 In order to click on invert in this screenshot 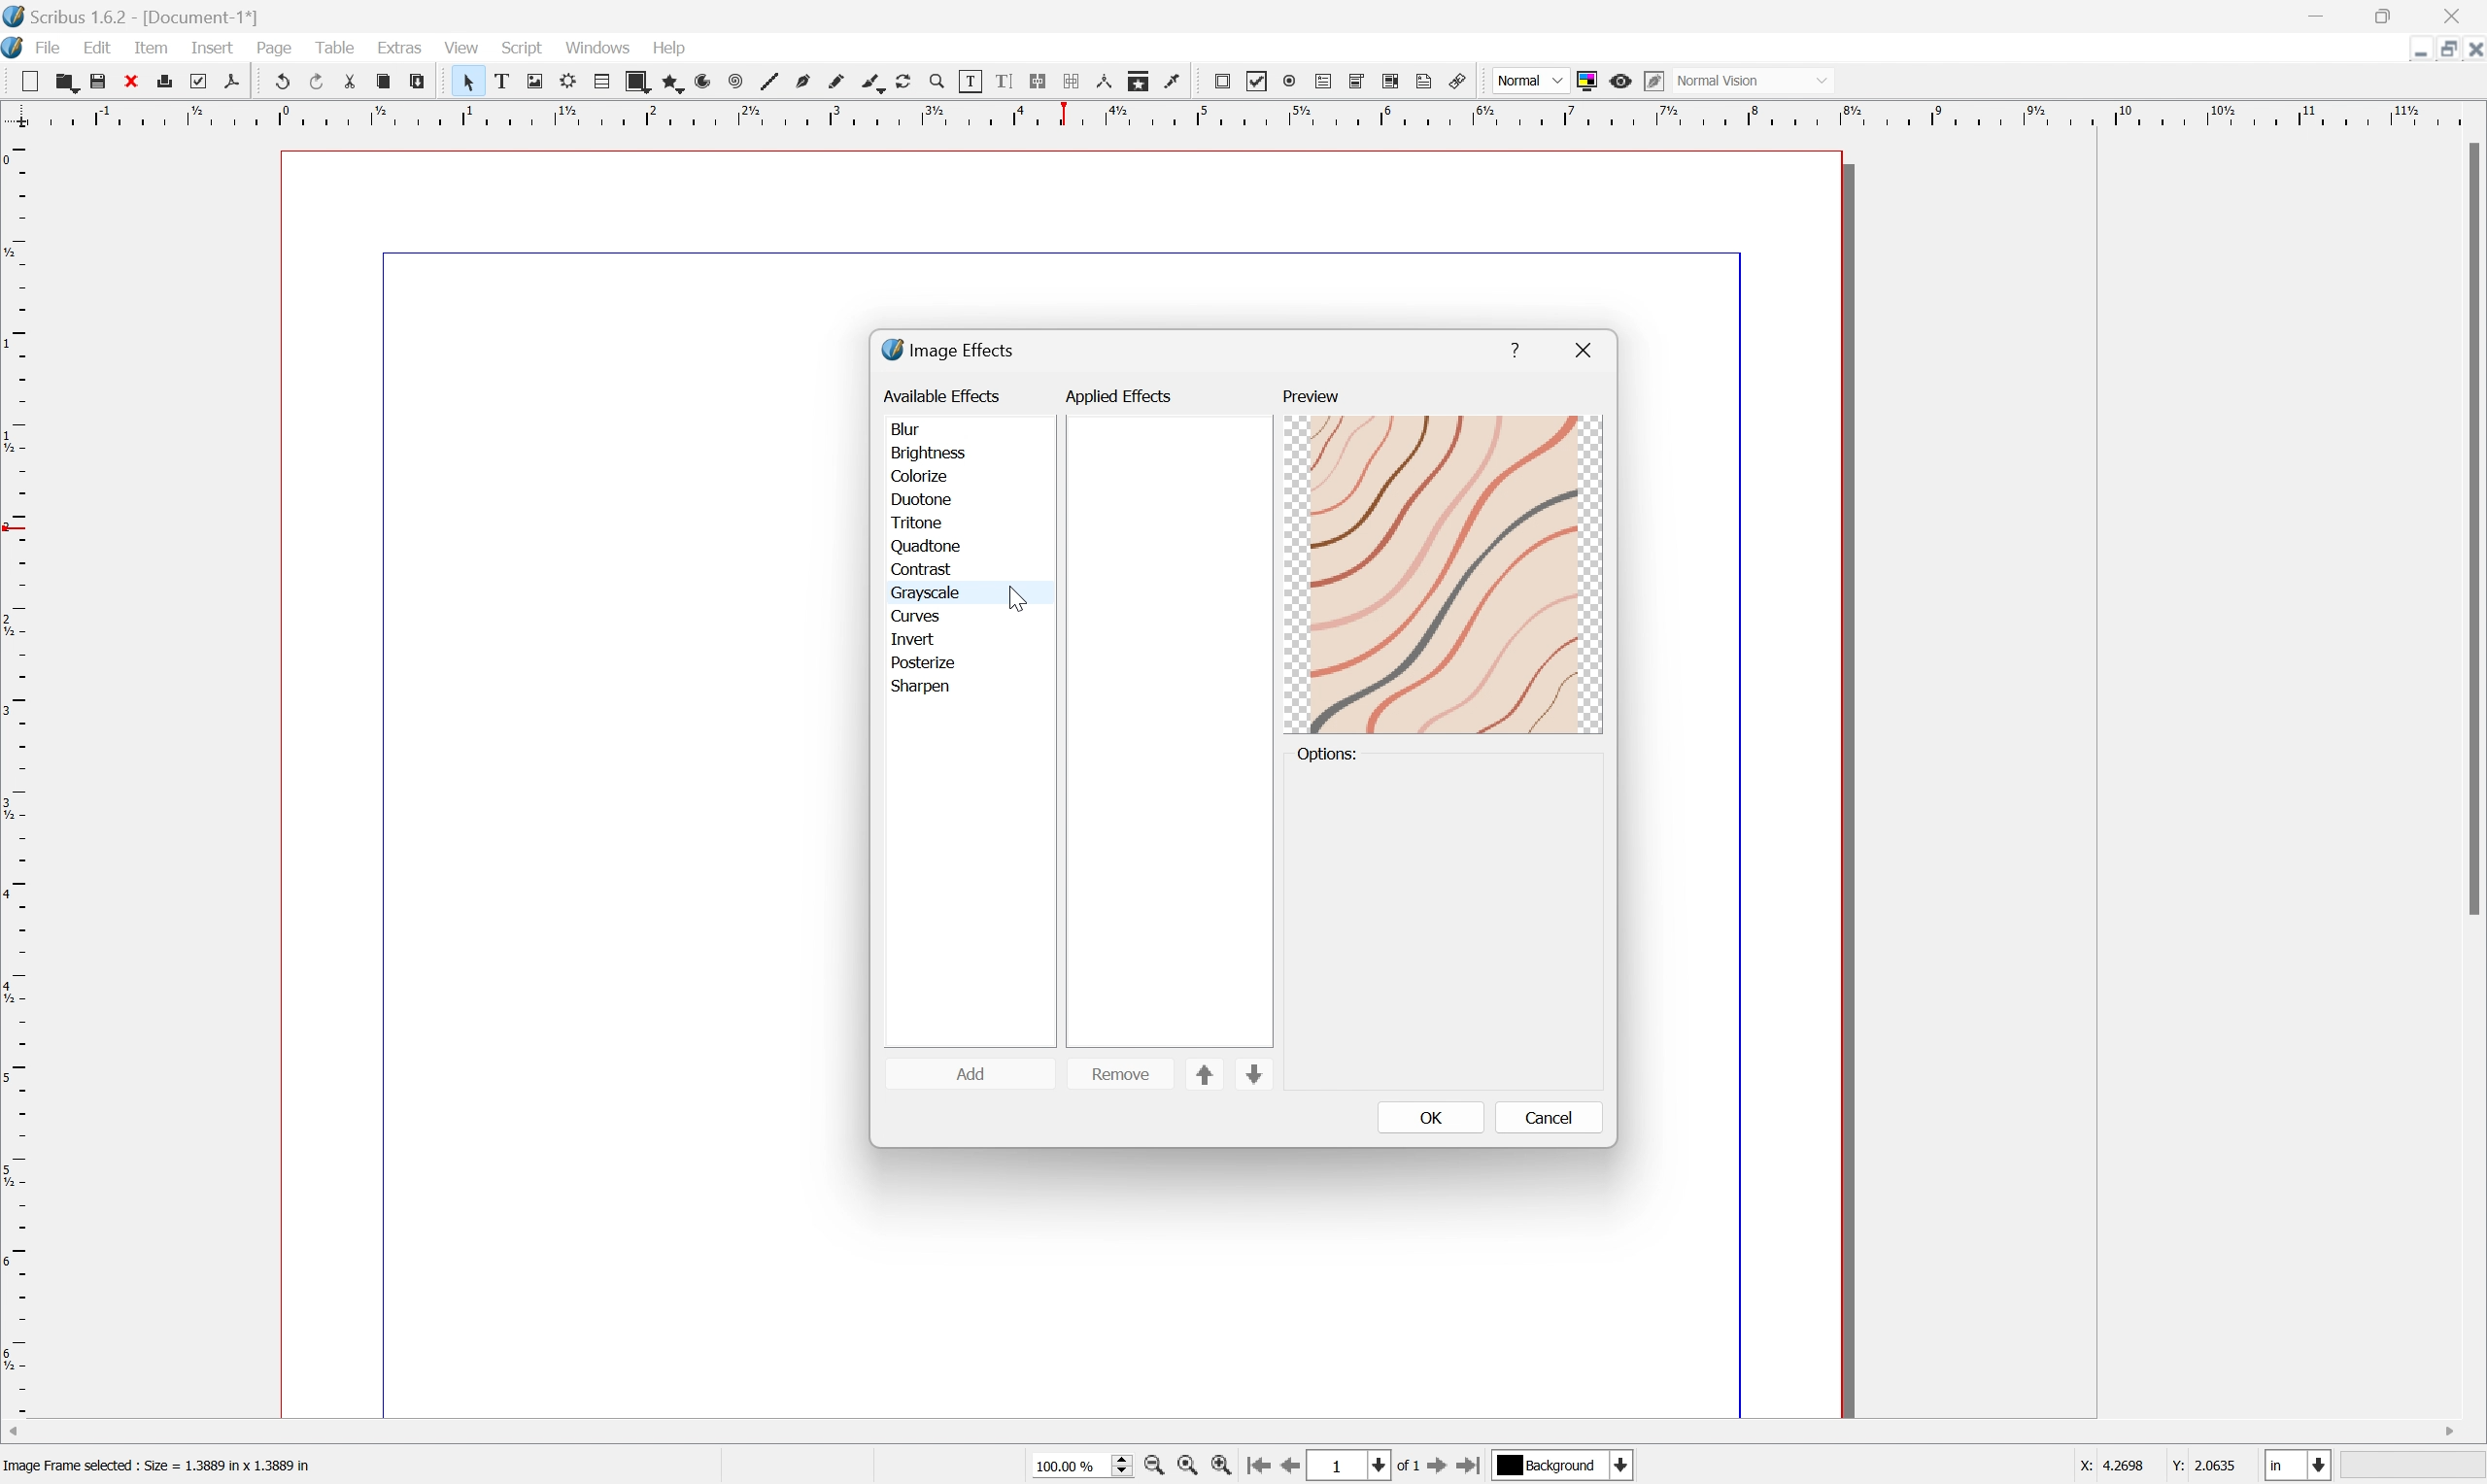, I will do `click(914, 639)`.